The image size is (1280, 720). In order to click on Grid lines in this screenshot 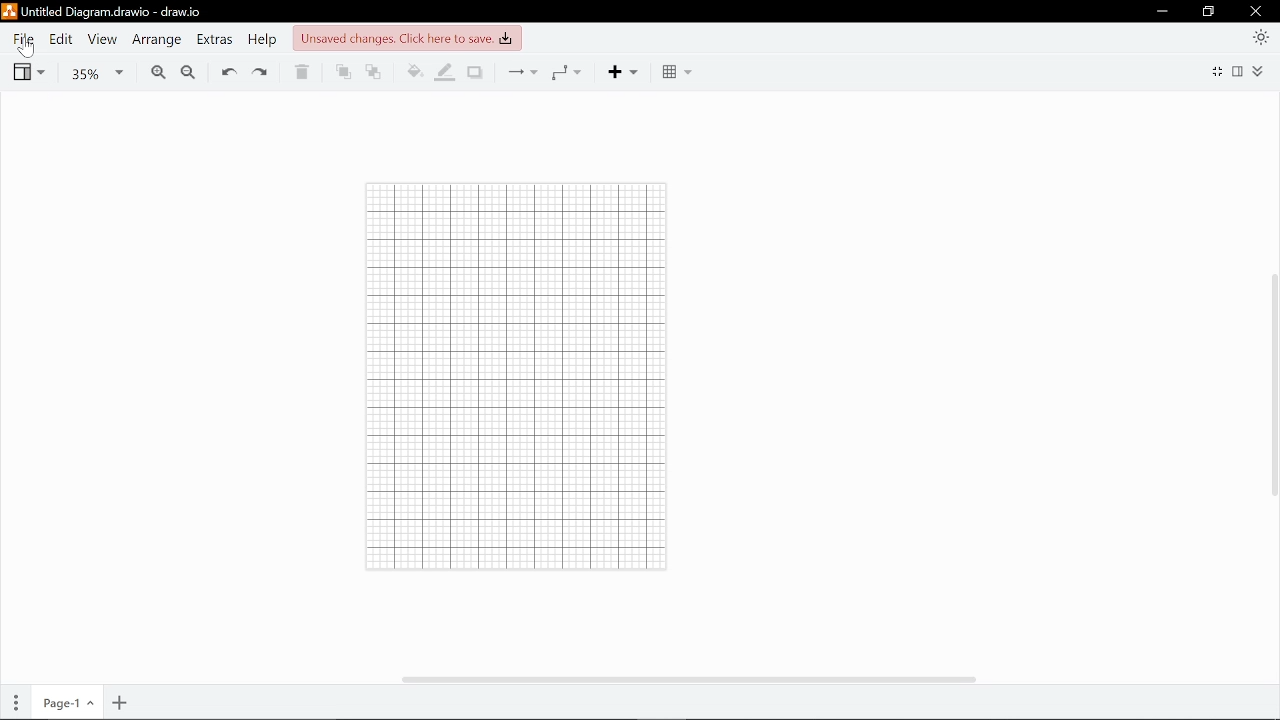, I will do `click(500, 376)`.